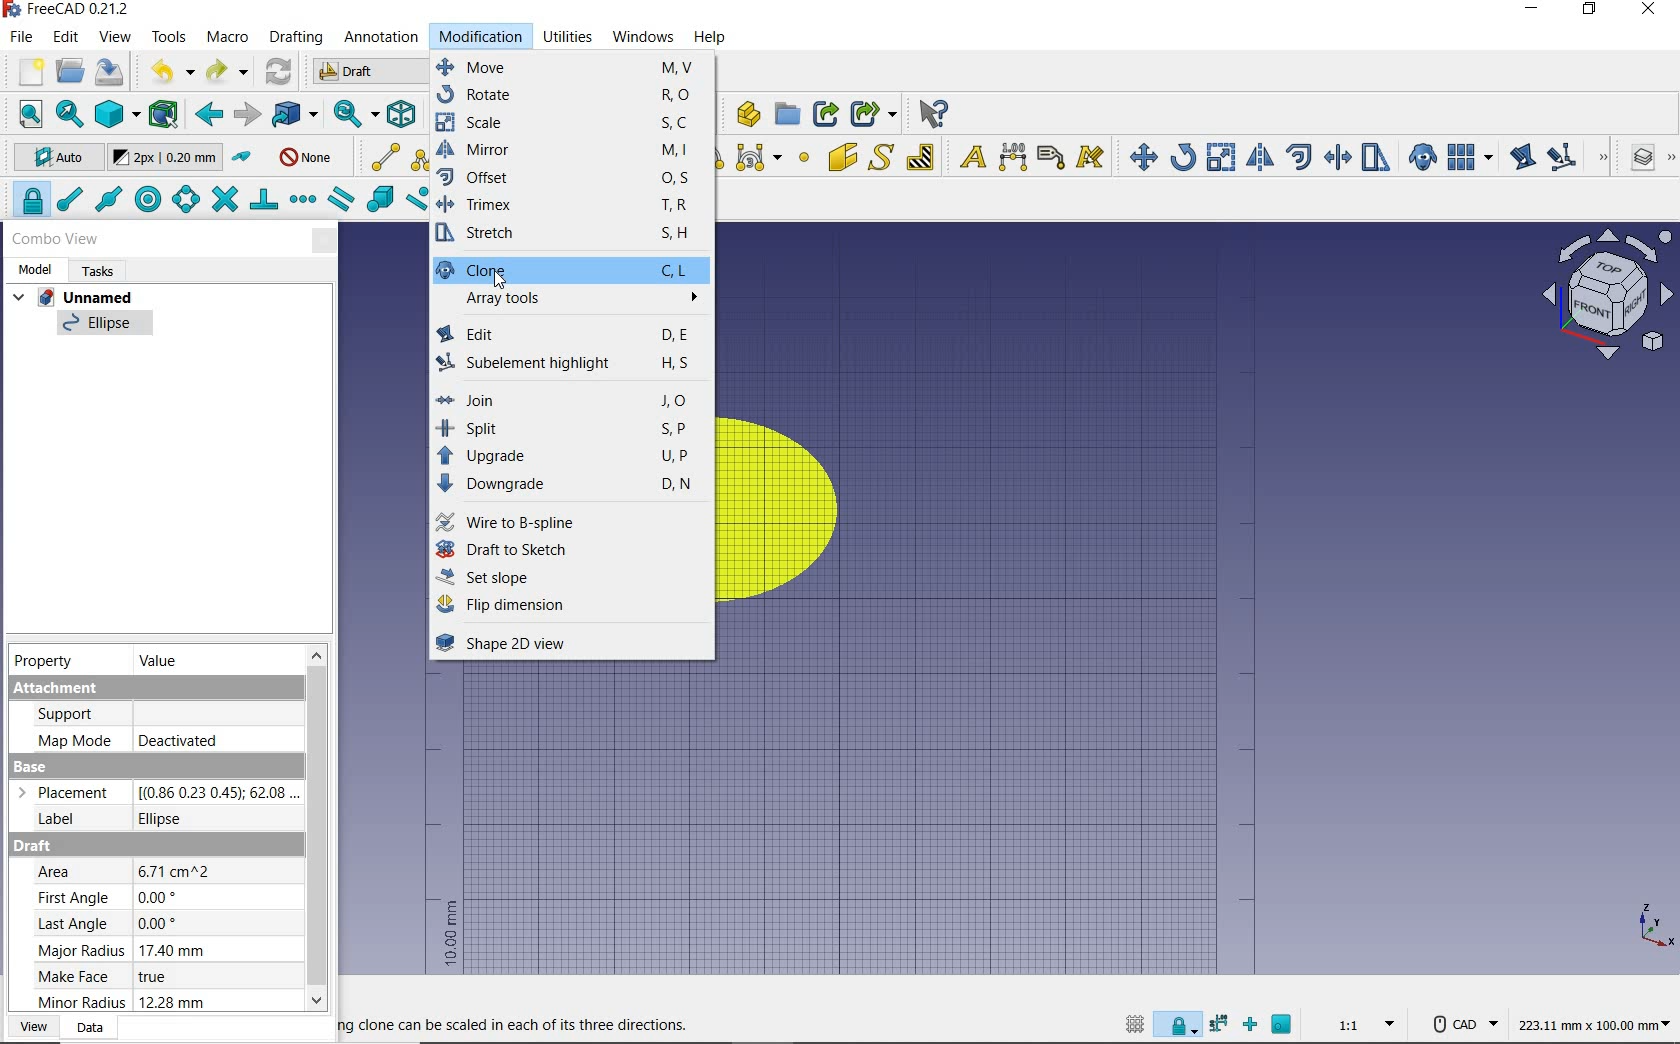 The image size is (1680, 1044). I want to click on clone can be scaled in each of the three dimensions, so click(523, 1024).